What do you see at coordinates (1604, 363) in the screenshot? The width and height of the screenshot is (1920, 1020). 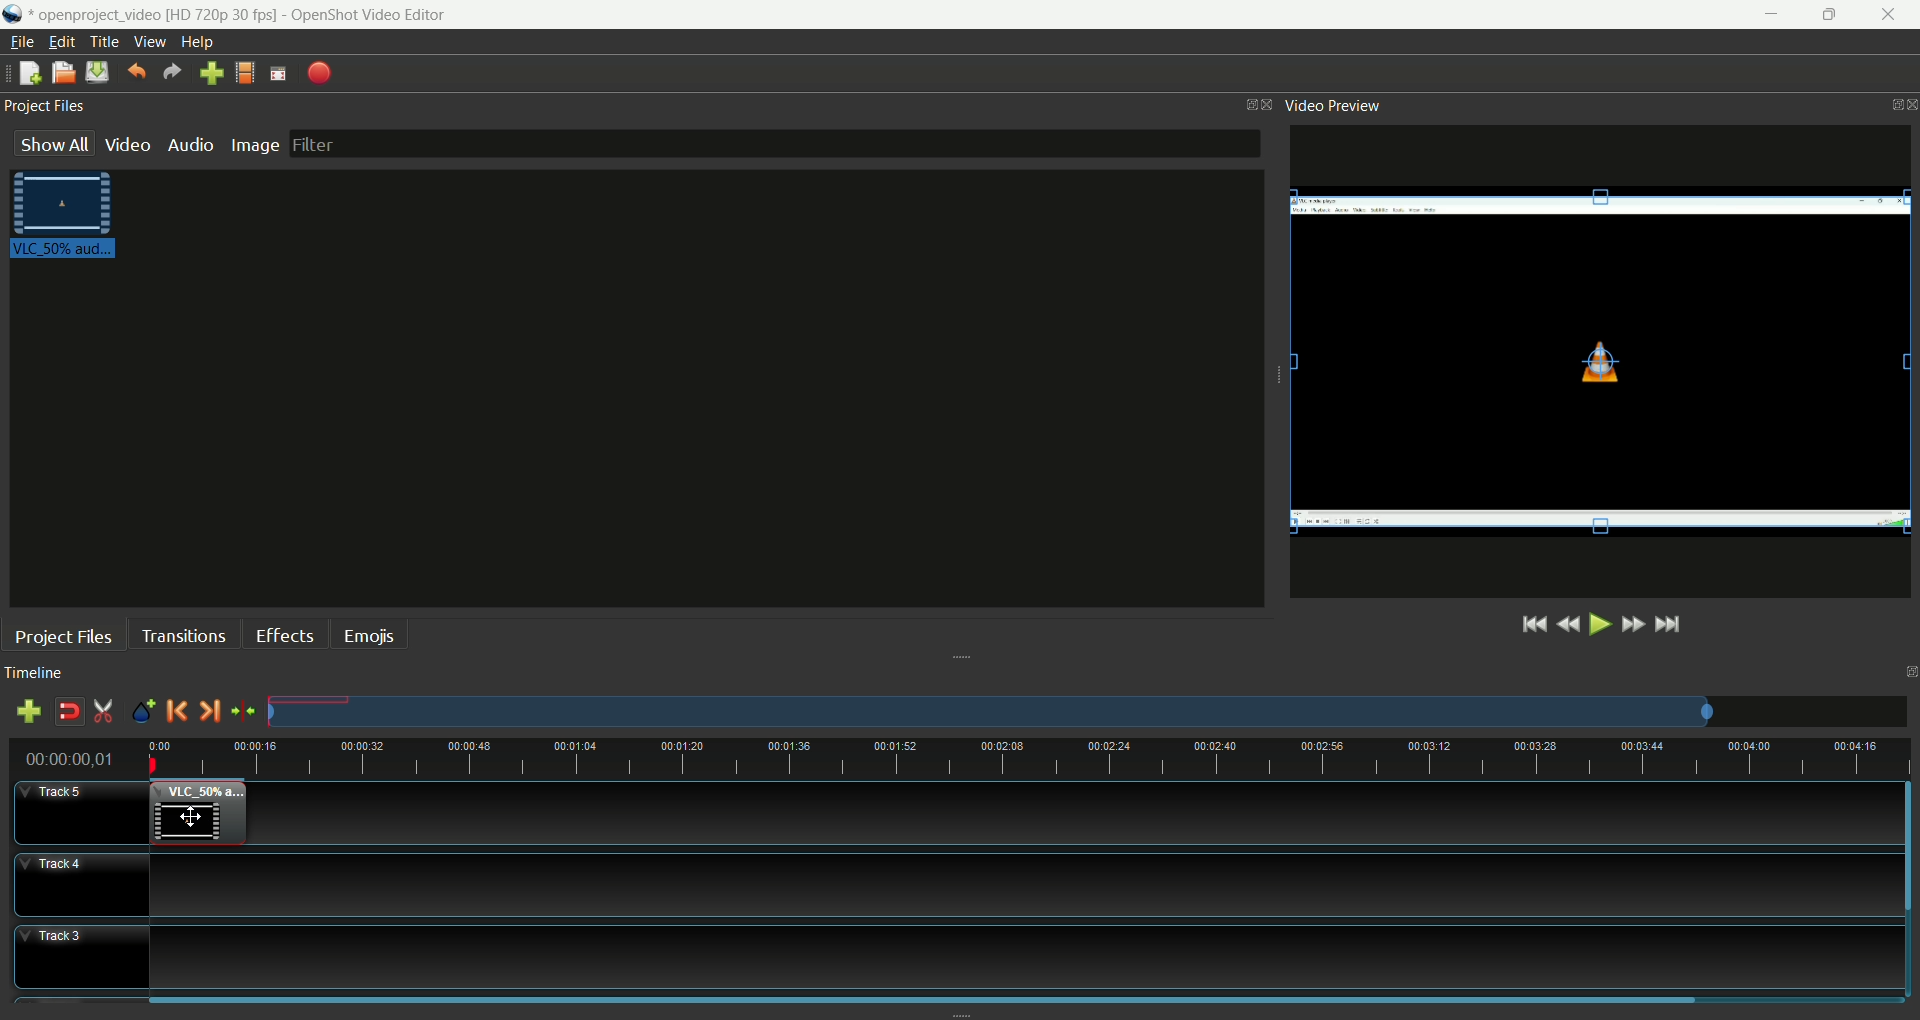 I see `video clip` at bounding box center [1604, 363].